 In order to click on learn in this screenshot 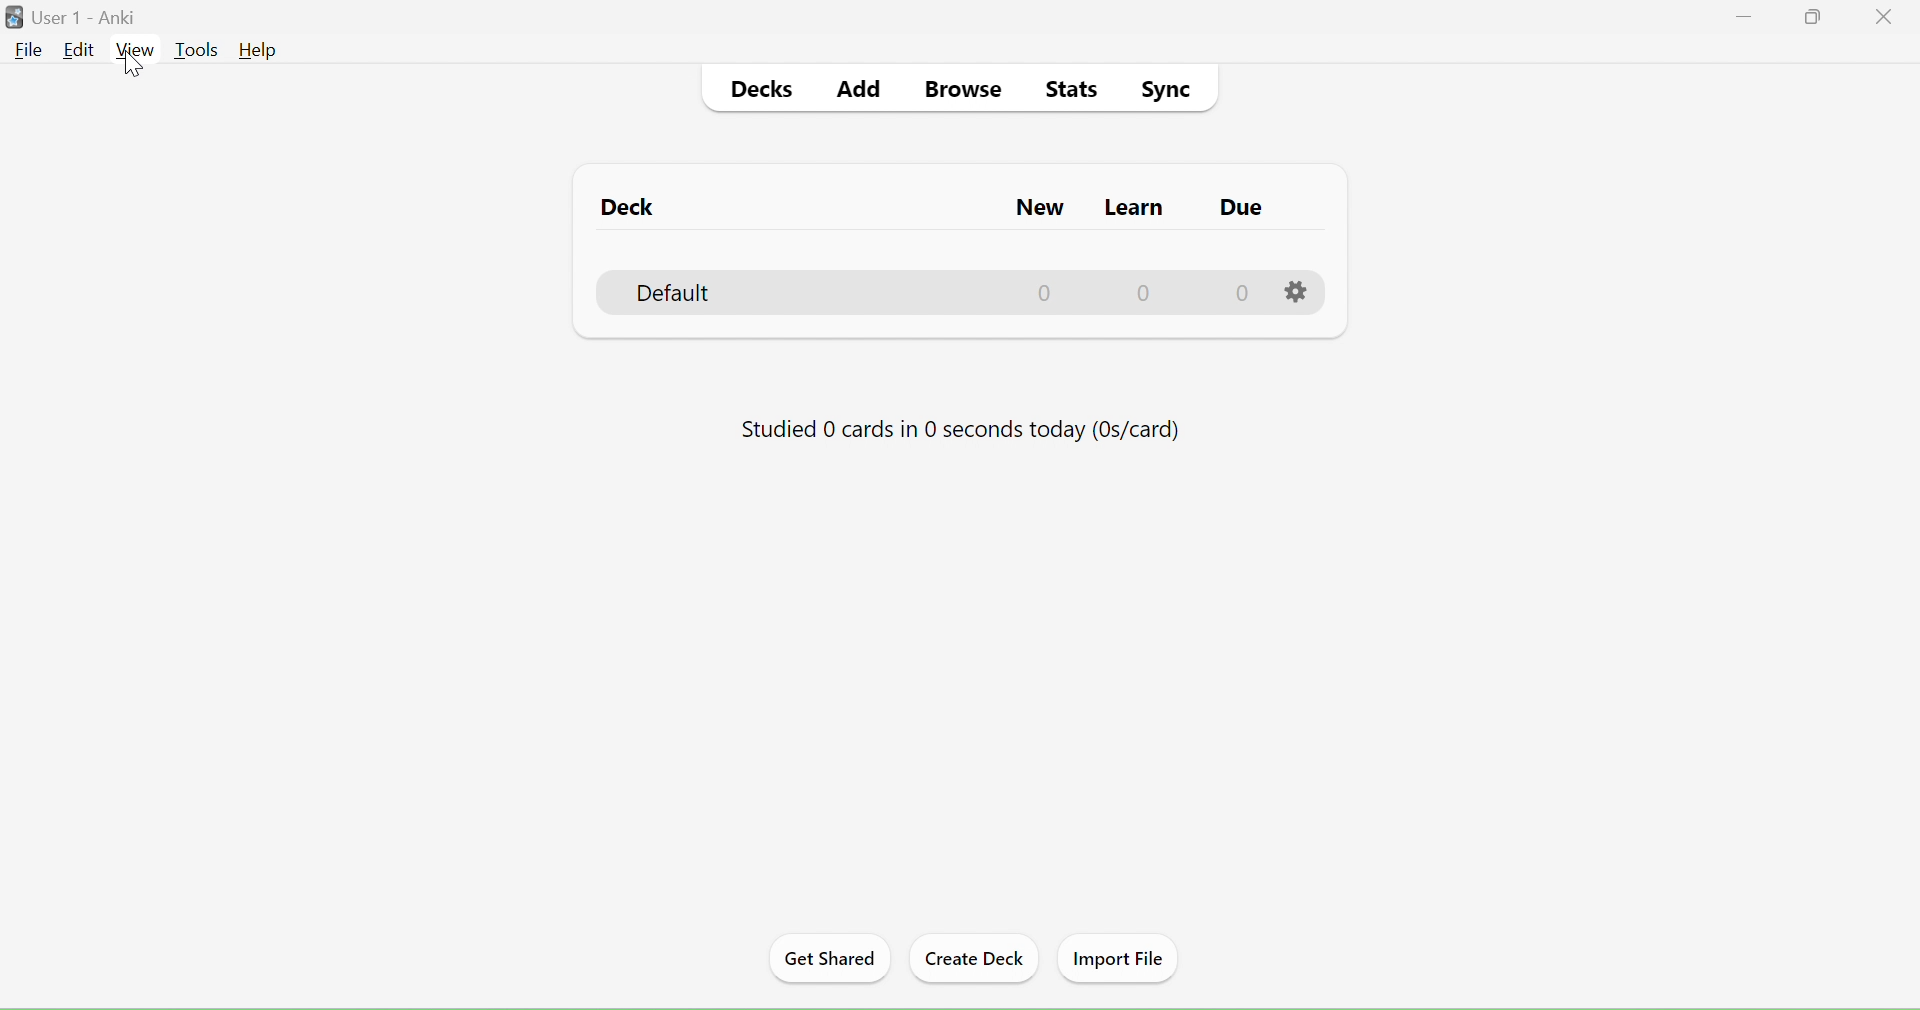, I will do `click(1133, 252)`.